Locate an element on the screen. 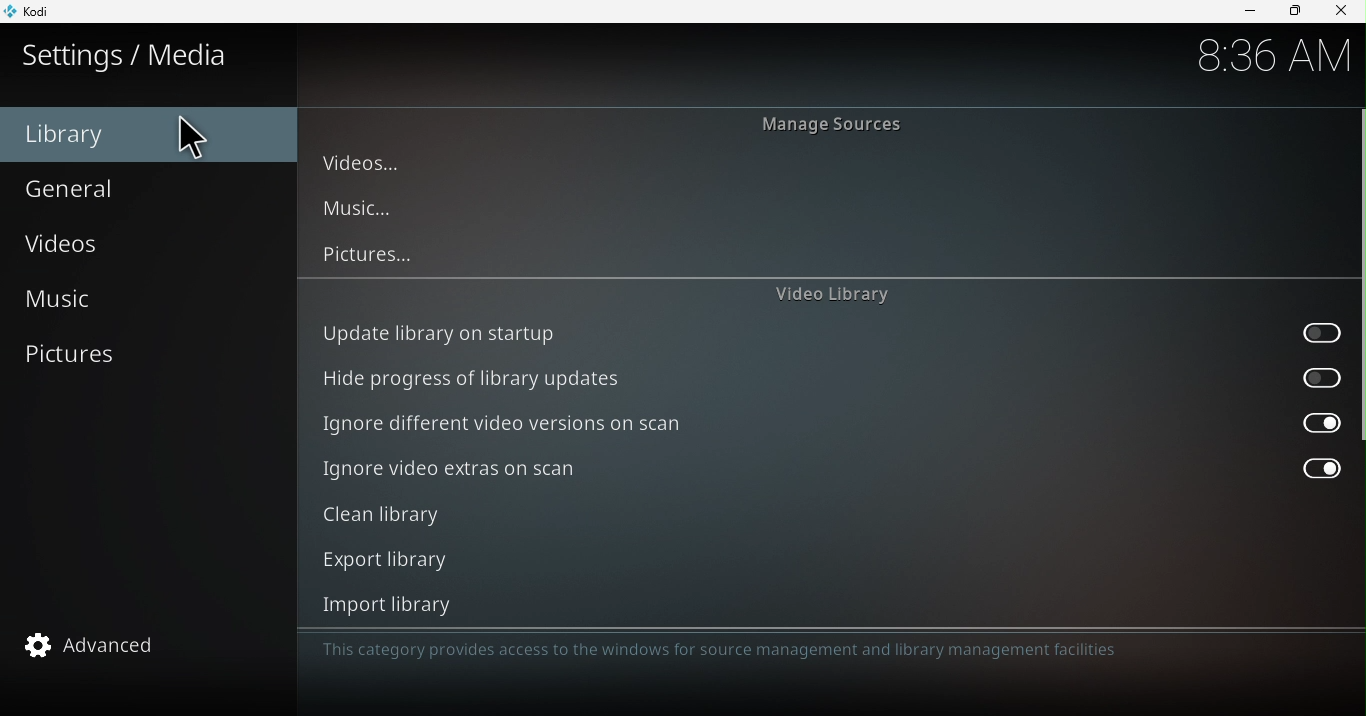 The image size is (1366, 716). This category provides access to the windows for source management and library management is located at coordinates (740, 650).